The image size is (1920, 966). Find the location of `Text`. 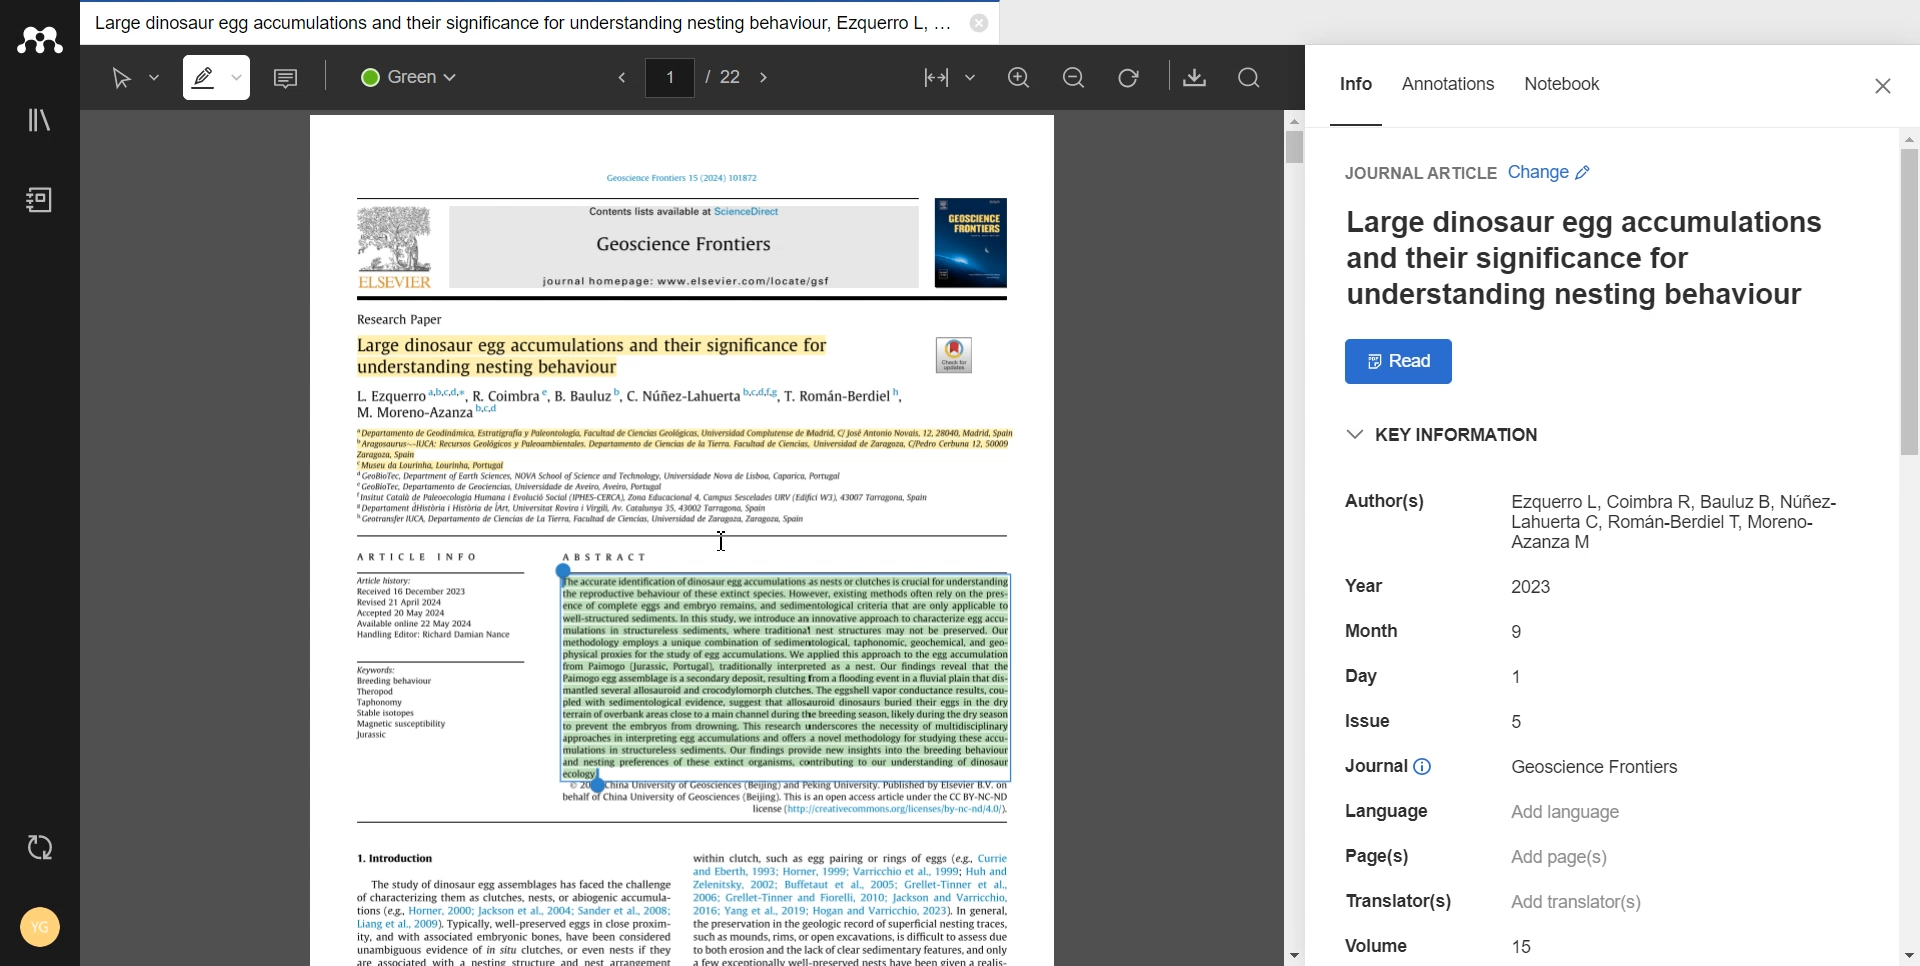

Text is located at coordinates (1582, 258).